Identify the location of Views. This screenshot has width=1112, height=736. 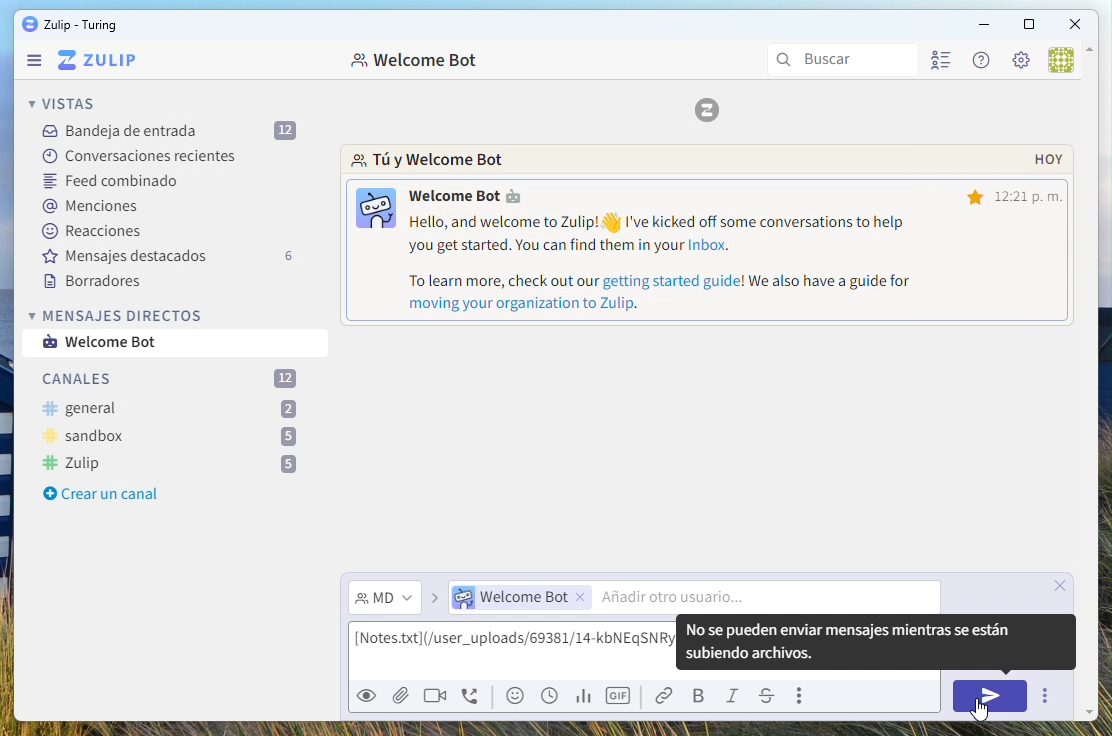
(66, 103).